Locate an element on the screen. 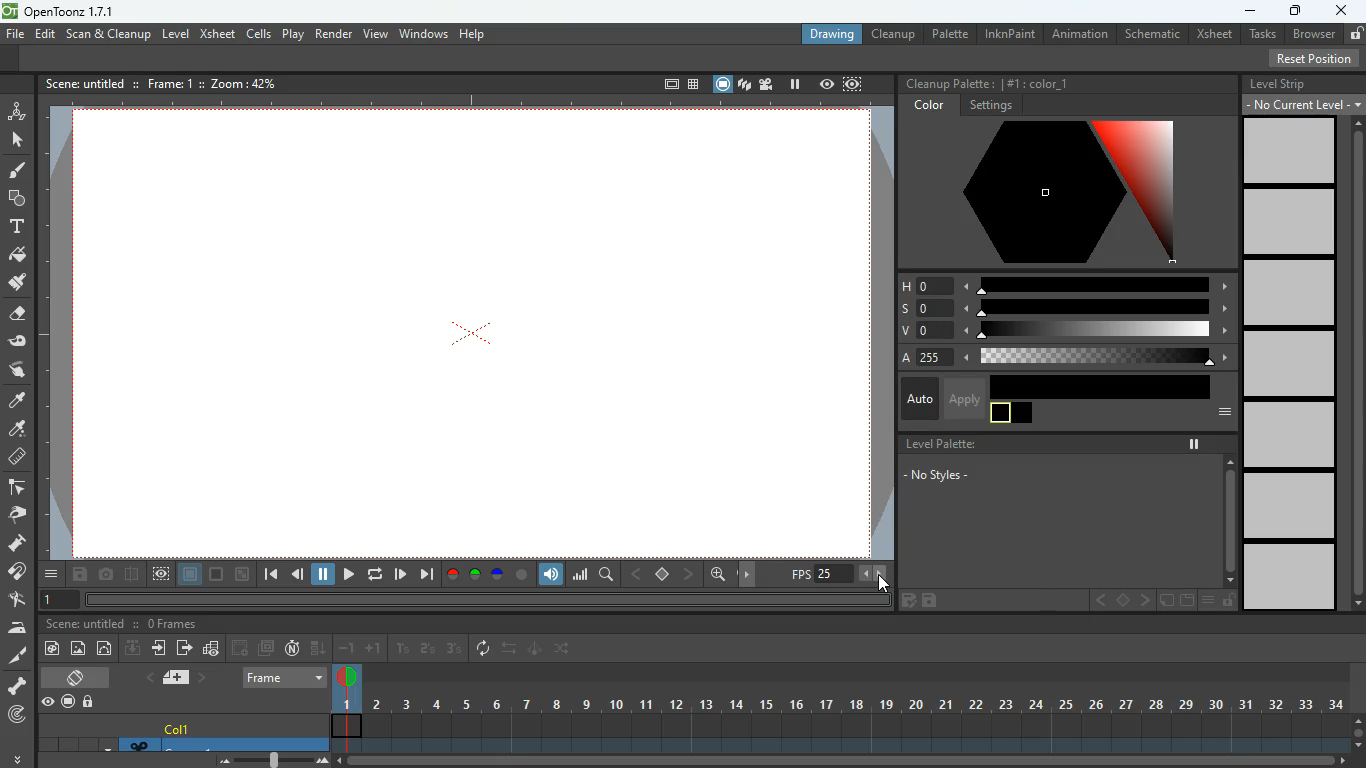 This screenshot has height=768, width=1366. forward is located at coordinates (238, 648).